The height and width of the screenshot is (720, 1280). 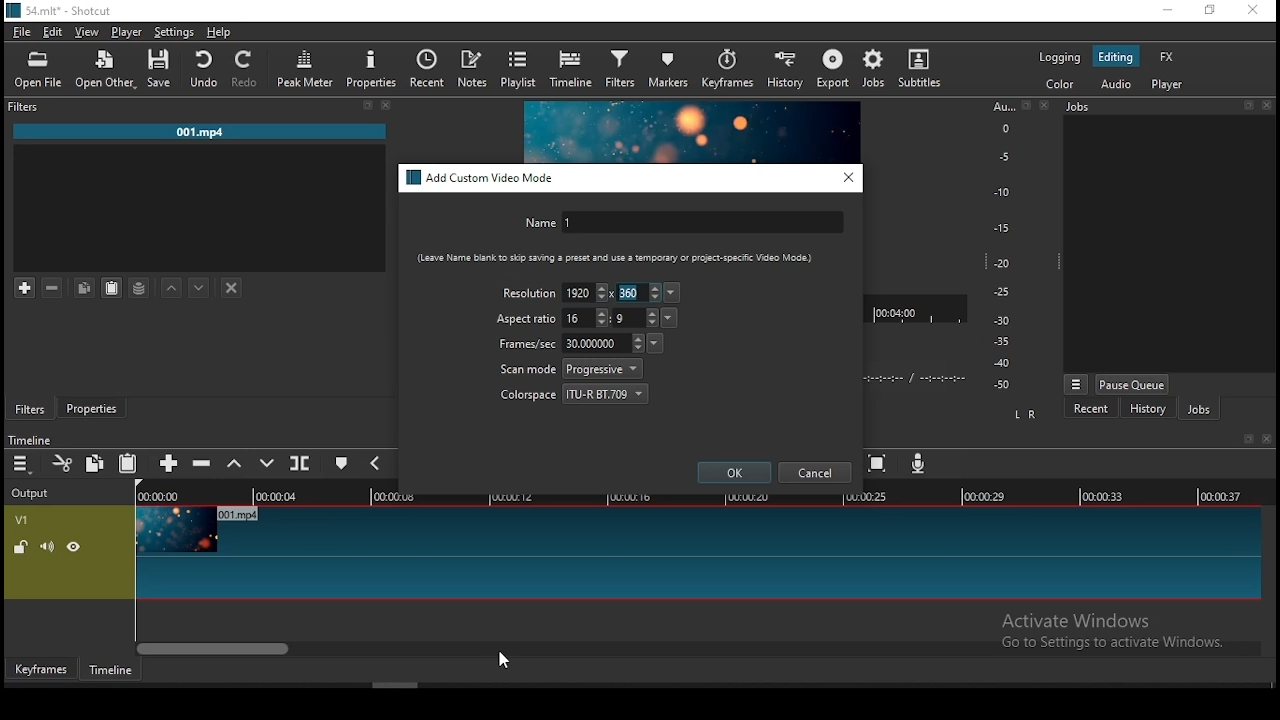 I want to click on add filter, so click(x=25, y=289).